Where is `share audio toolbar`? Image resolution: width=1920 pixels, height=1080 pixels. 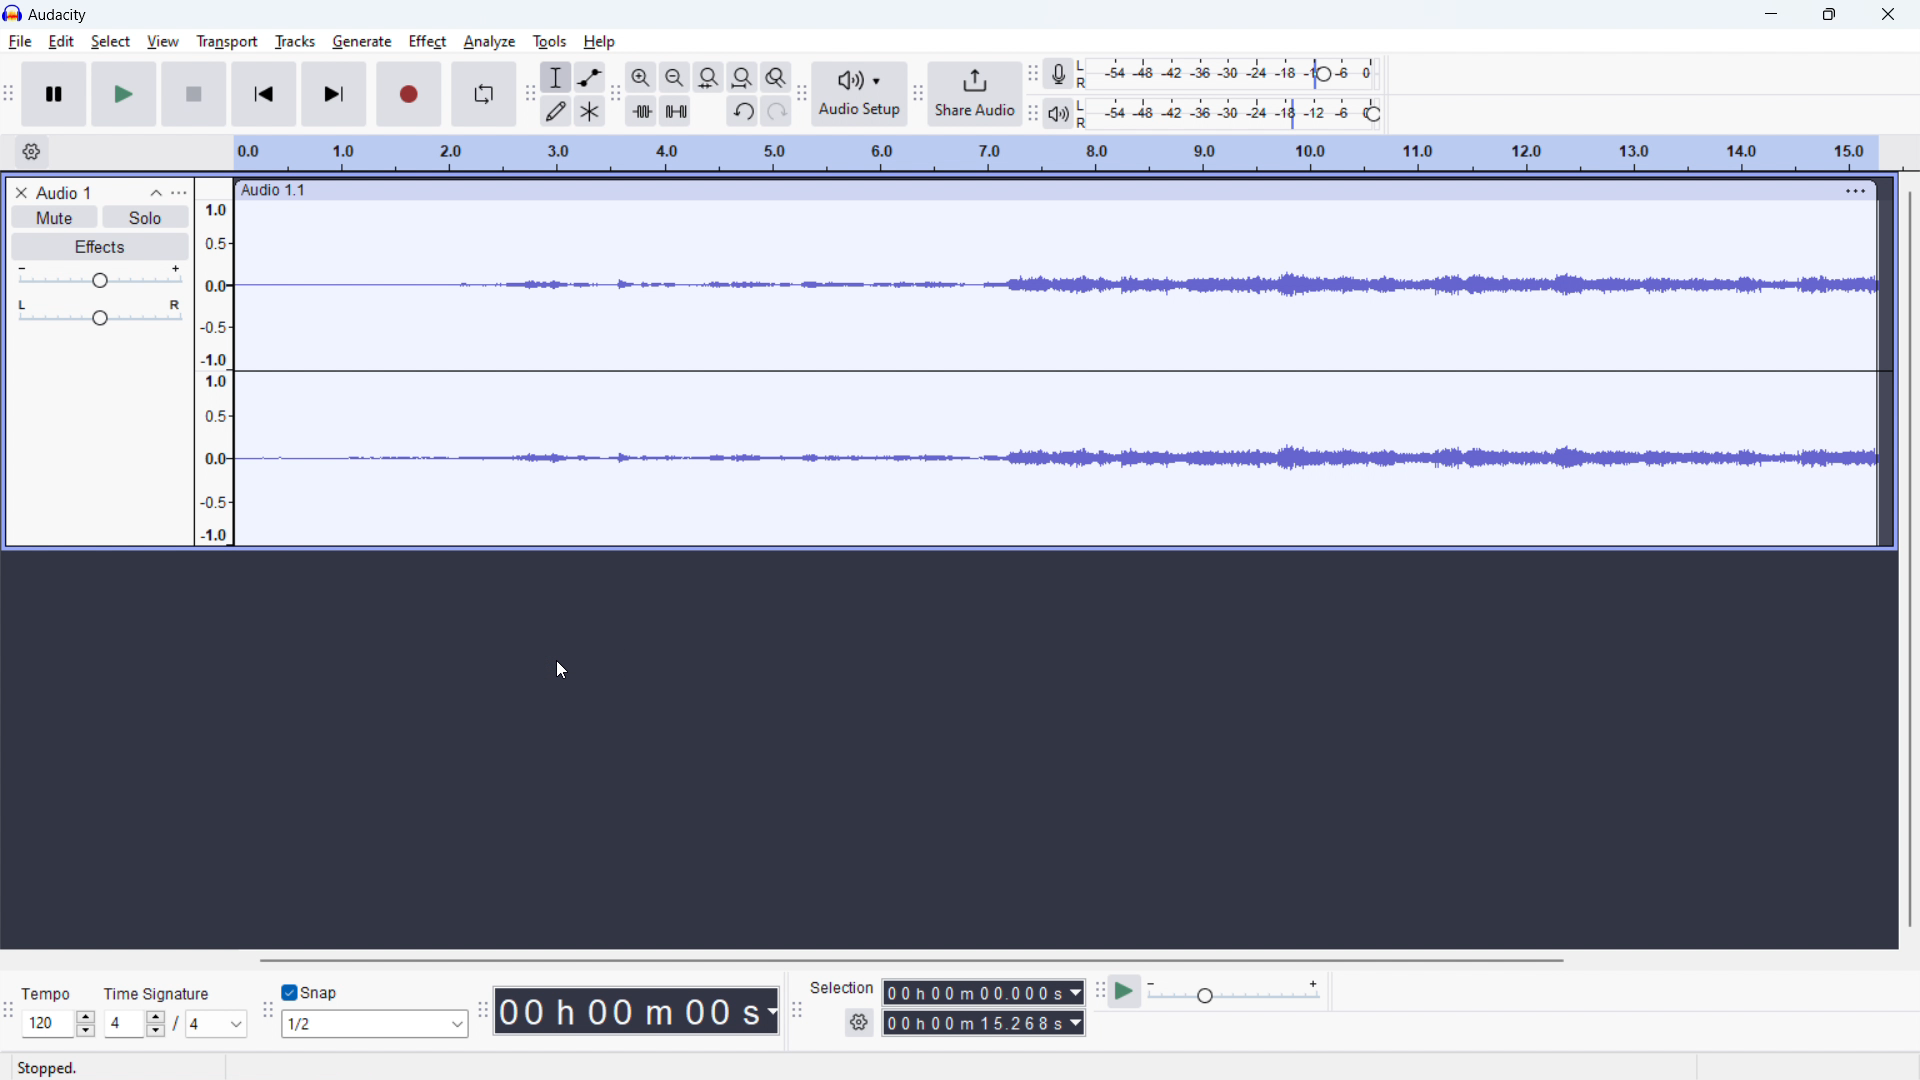
share audio toolbar is located at coordinates (919, 94).